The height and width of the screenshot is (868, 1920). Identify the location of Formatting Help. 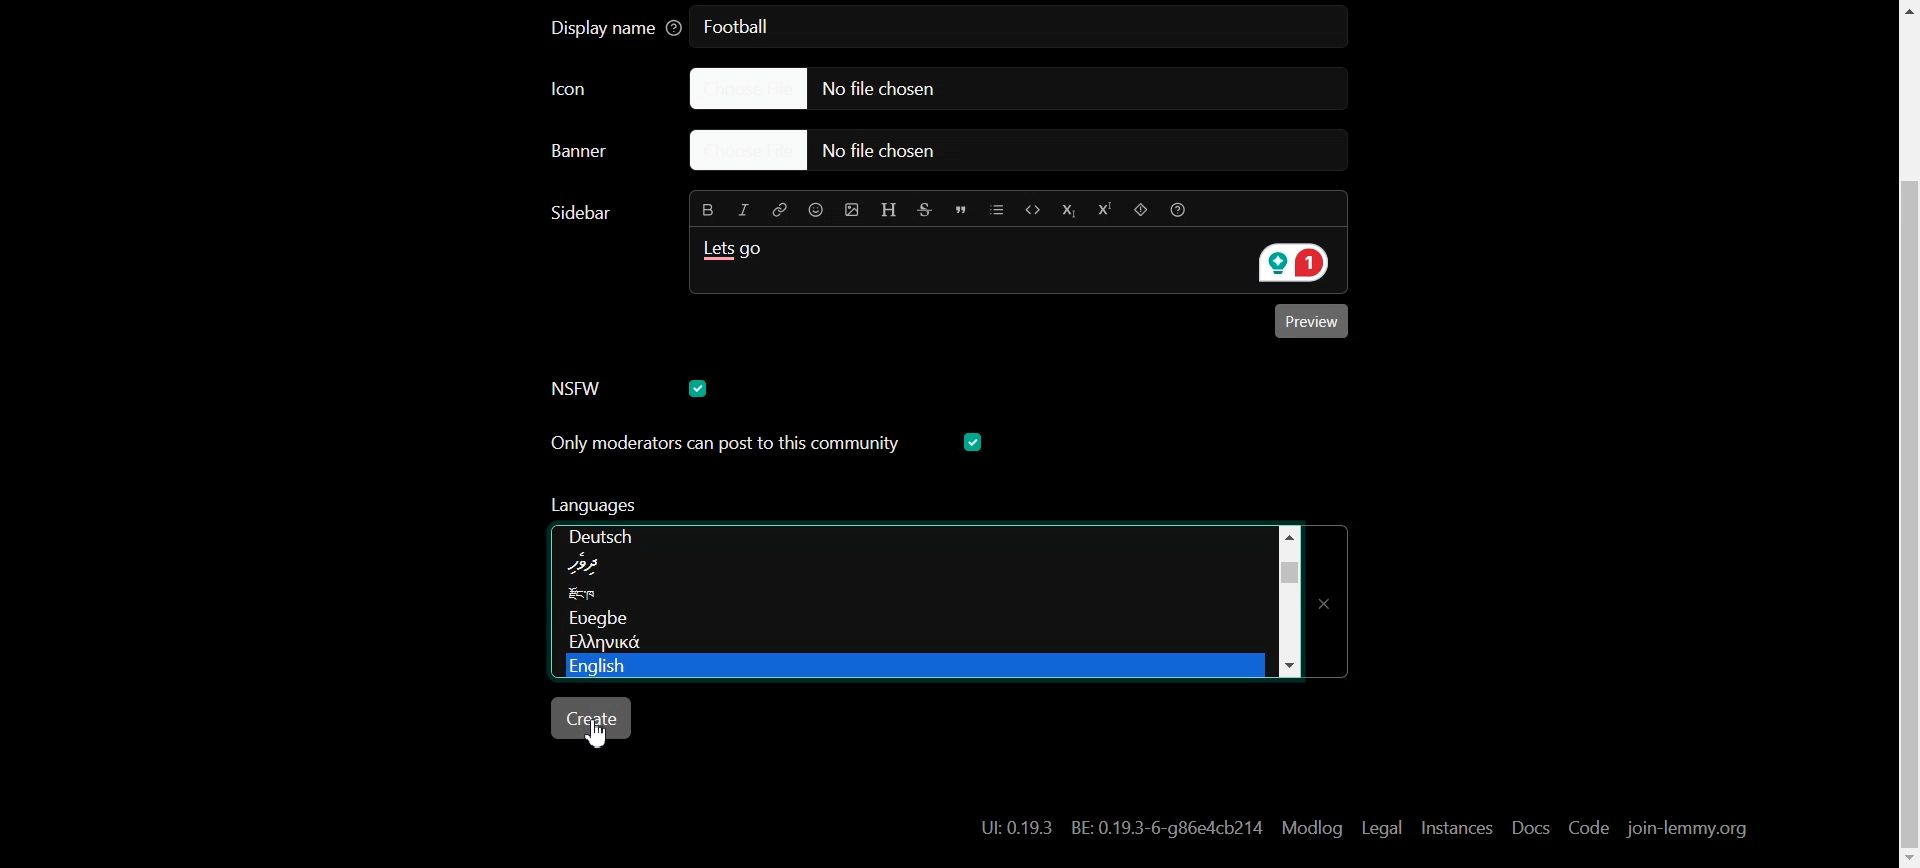
(1184, 209).